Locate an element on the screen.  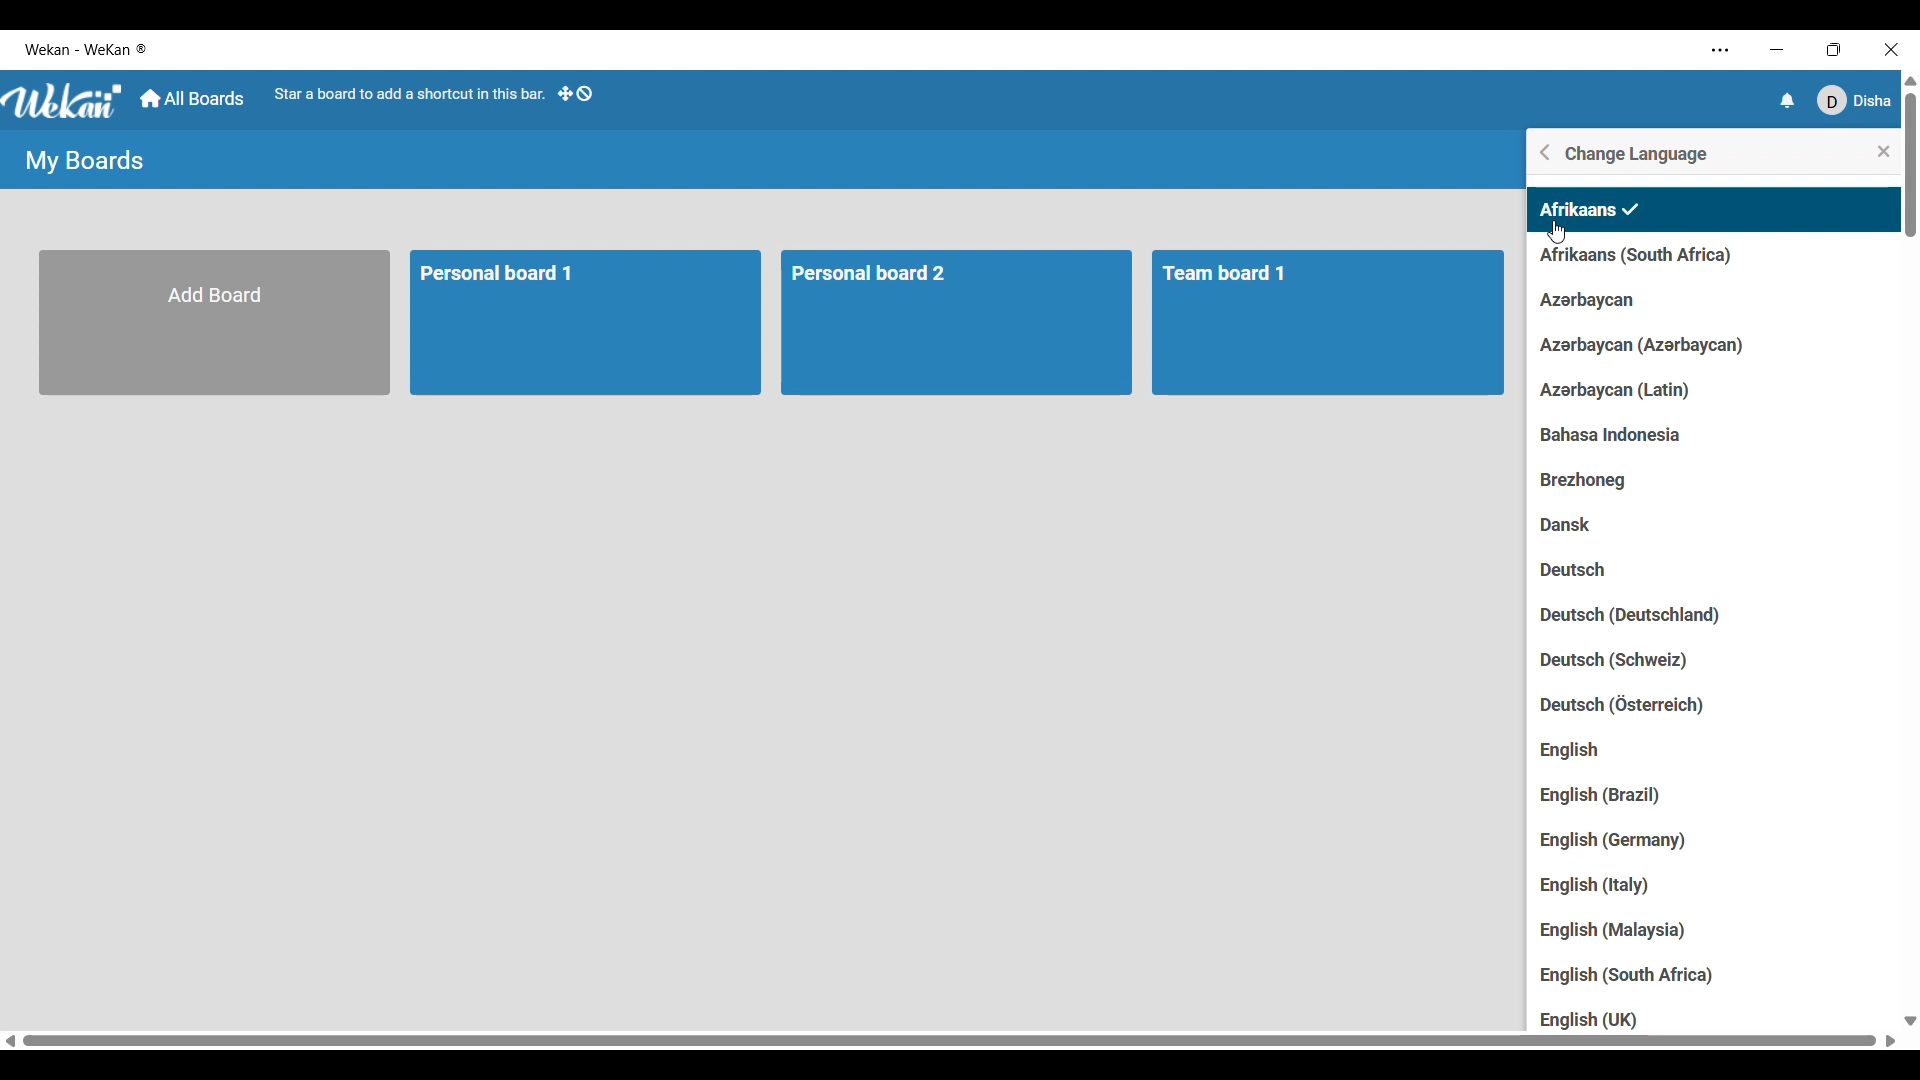
close is located at coordinates (1875, 151).